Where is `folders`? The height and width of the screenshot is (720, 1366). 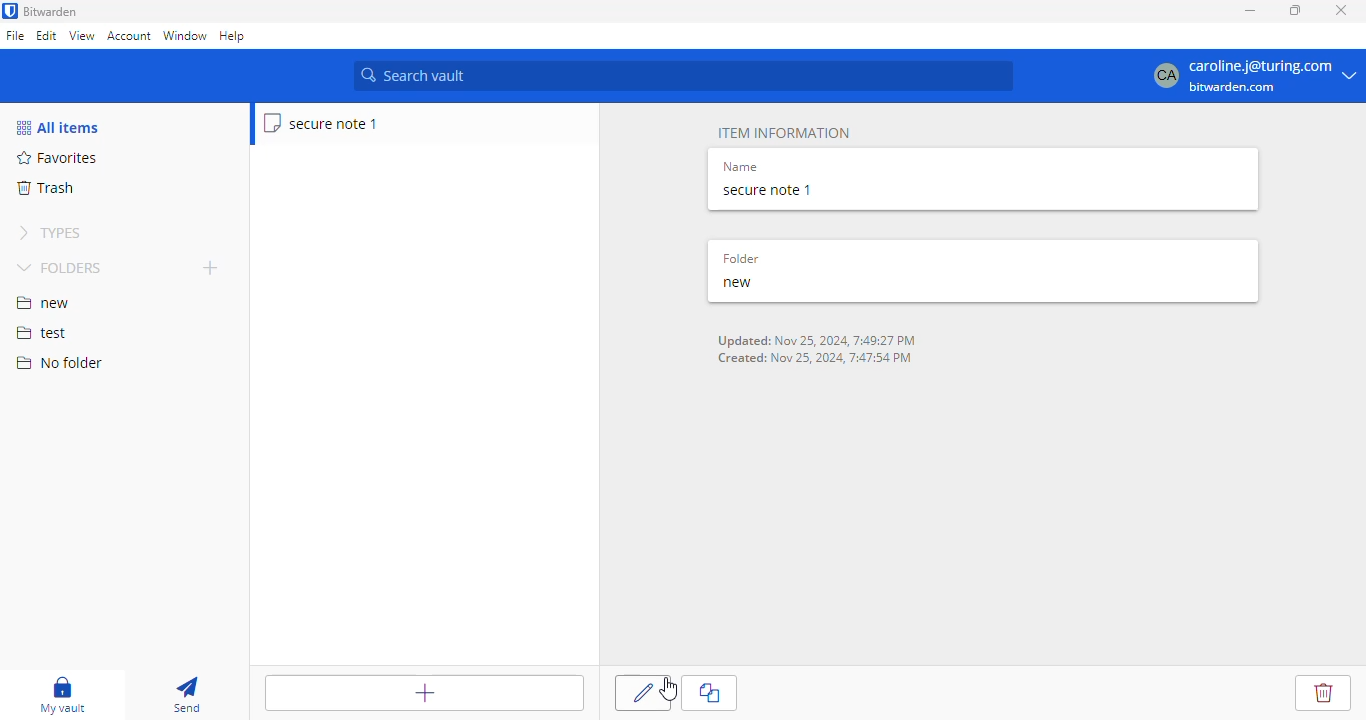 folders is located at coordinates (62, 267).